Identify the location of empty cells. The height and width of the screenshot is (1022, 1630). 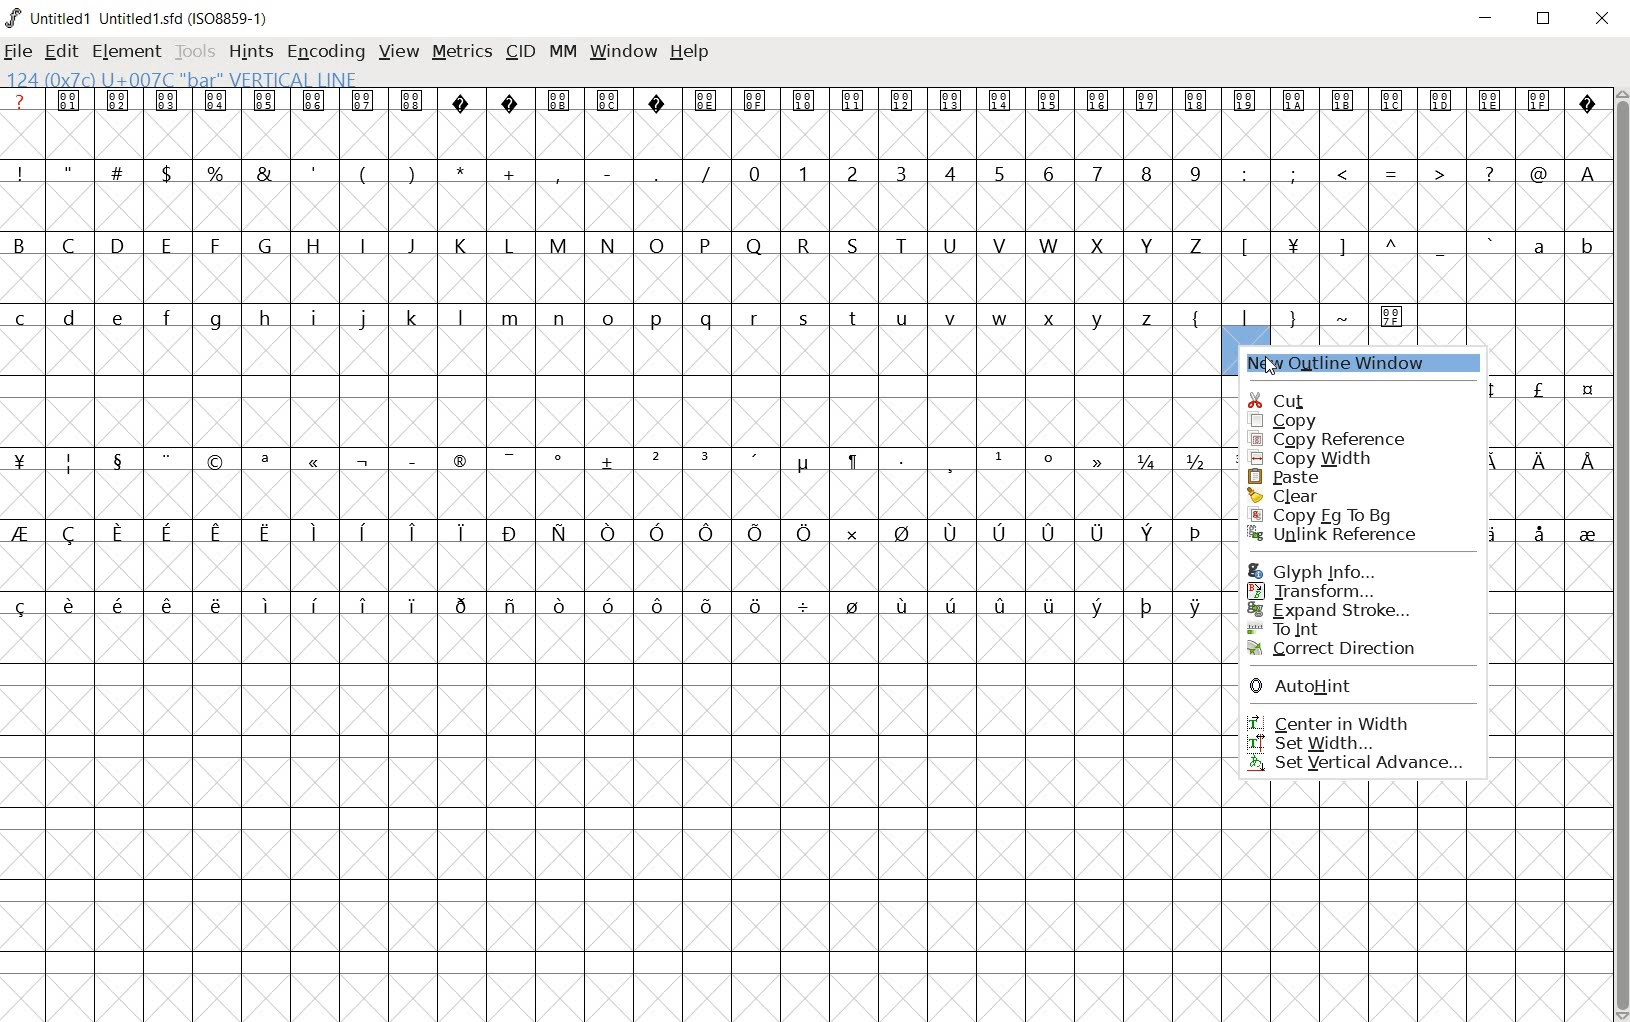
(616, 494).